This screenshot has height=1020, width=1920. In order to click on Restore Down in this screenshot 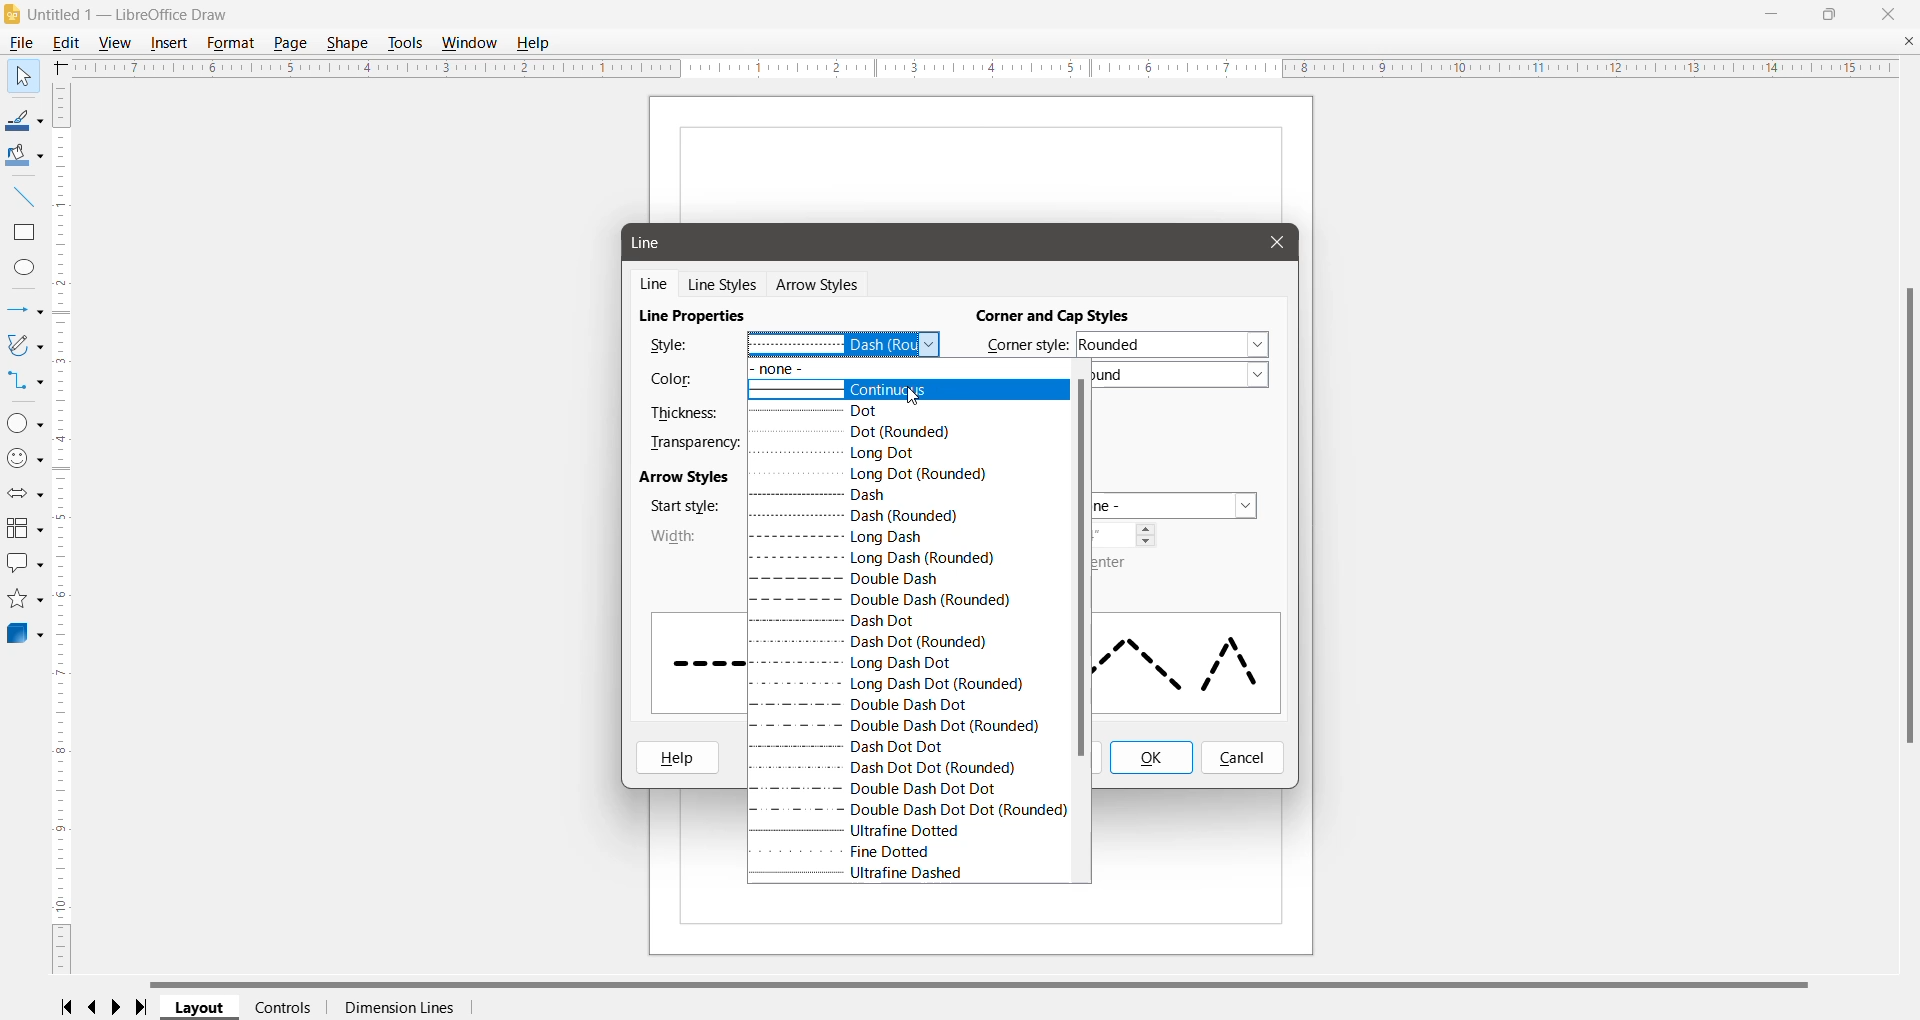, I will do `click(1831, 15)`.